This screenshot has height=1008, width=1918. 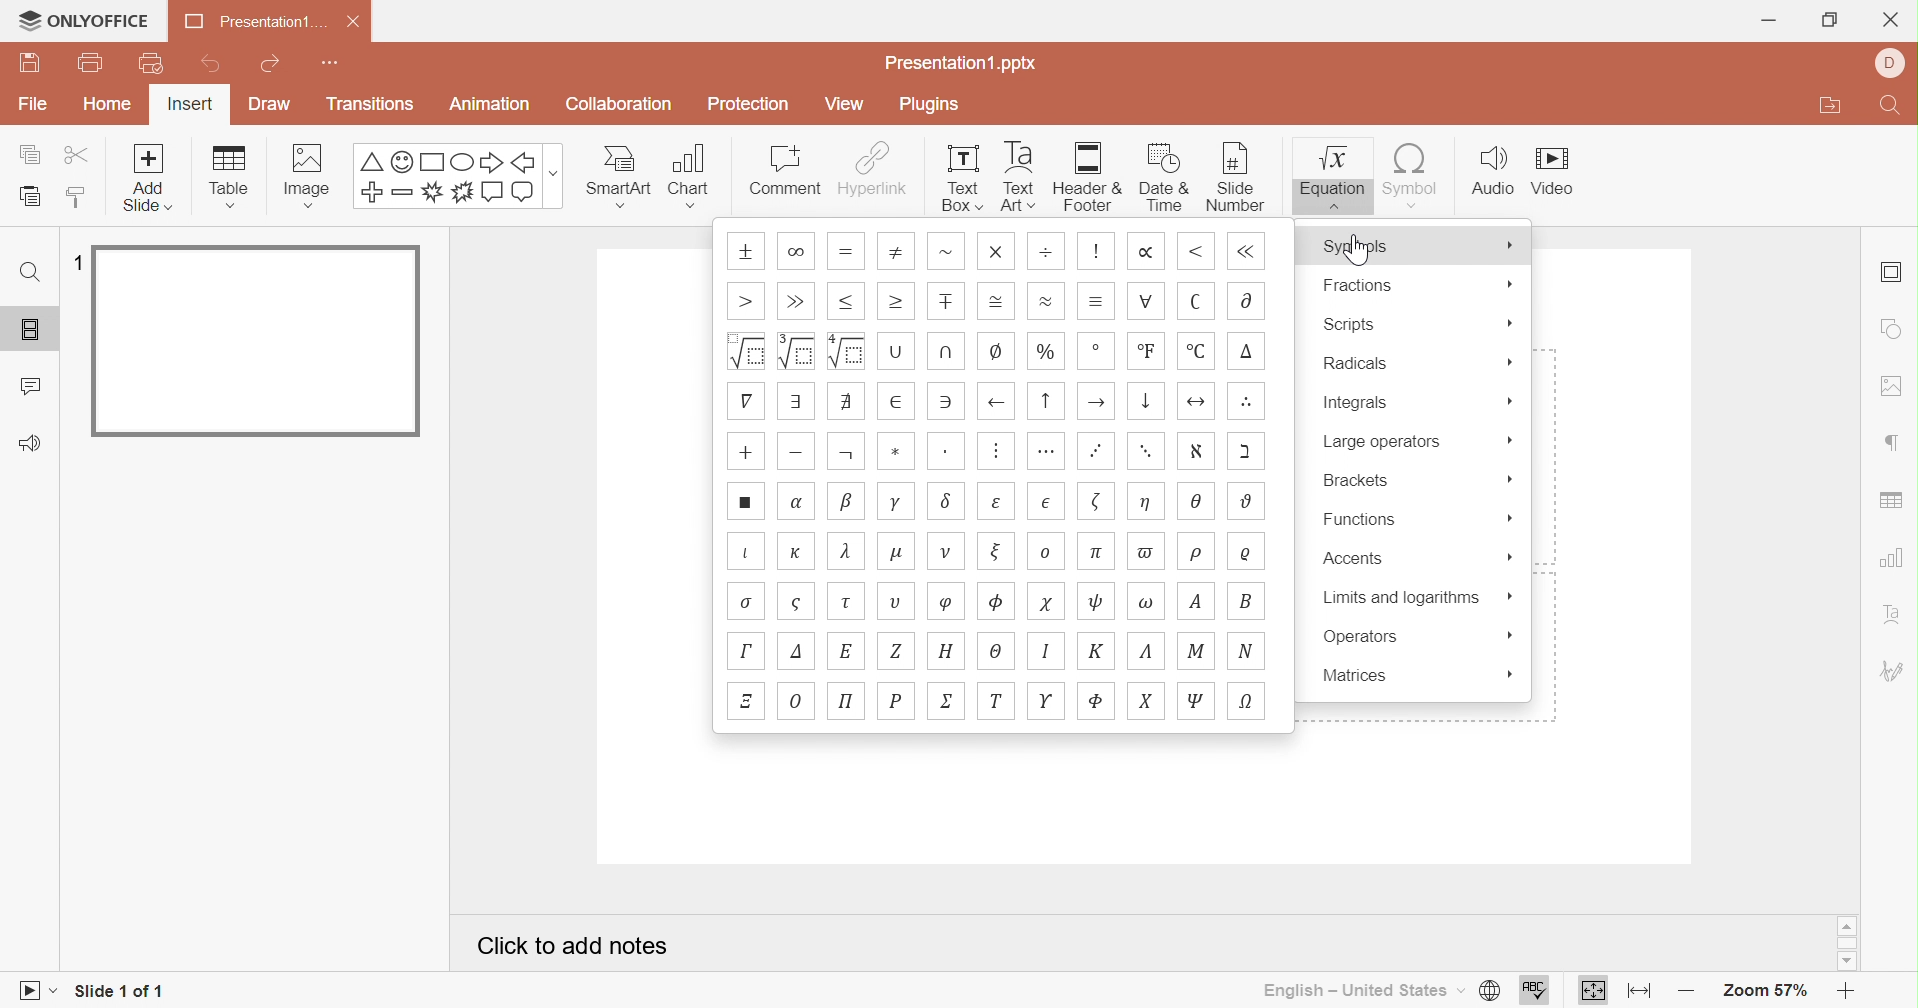 What do you see at coordinates (992, 478) in the screenshot?
I see `Symbols` at bounding box center [992, 478].